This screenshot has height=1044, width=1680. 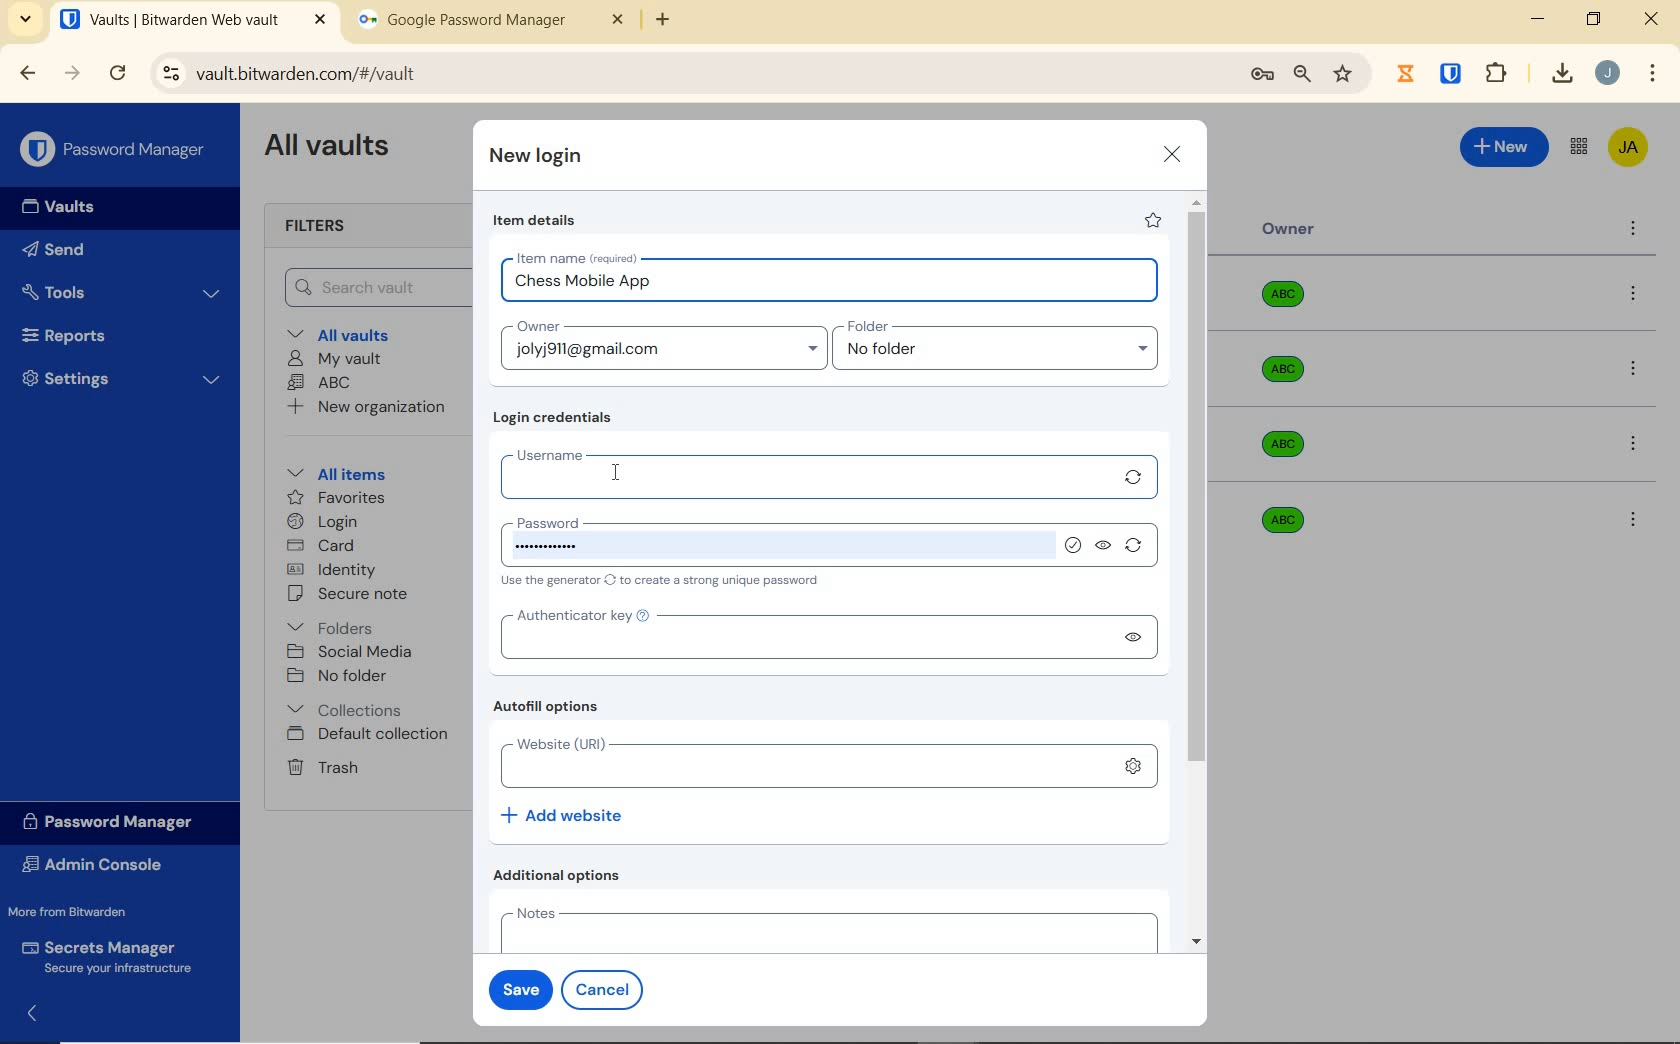 What do you see at coordinates (346, 710) in the screenshot?
I see `collection` at bounding box center [346, 710].